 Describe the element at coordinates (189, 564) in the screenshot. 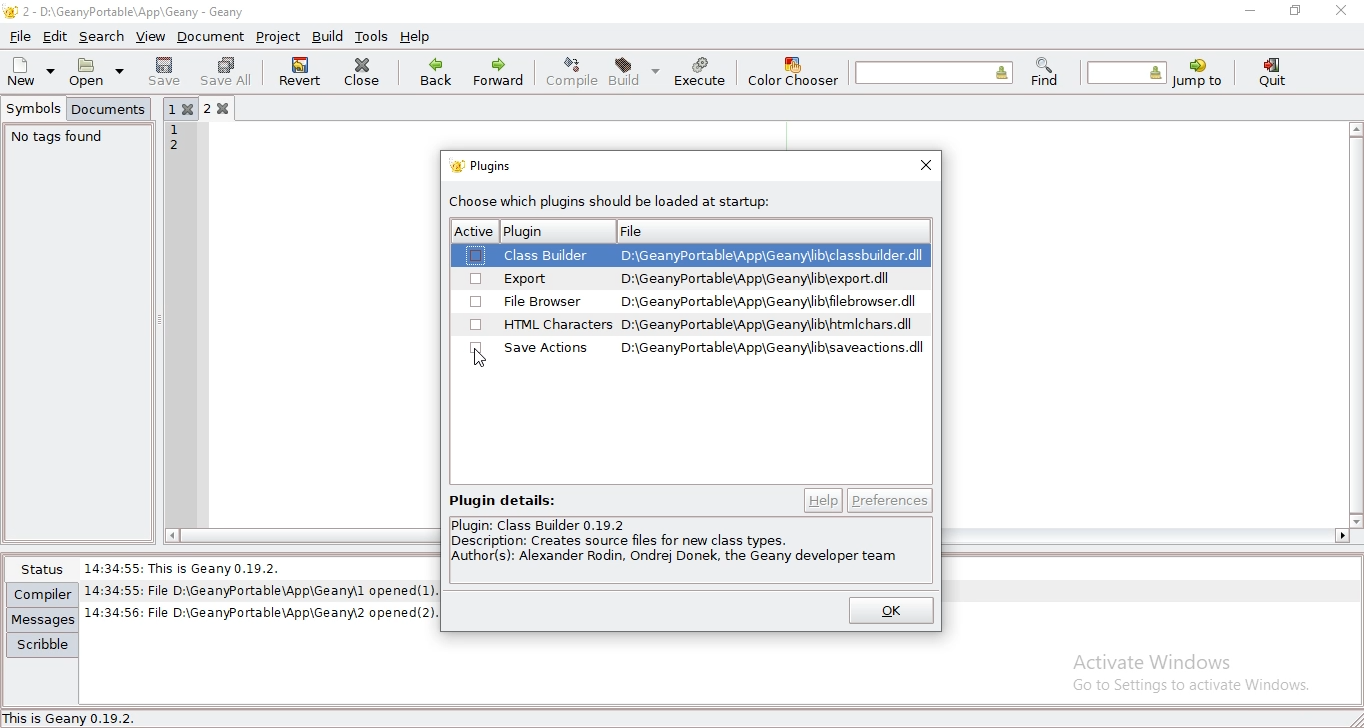

I see `14:34:55: This Is Geany 0.19.2.` at that location.